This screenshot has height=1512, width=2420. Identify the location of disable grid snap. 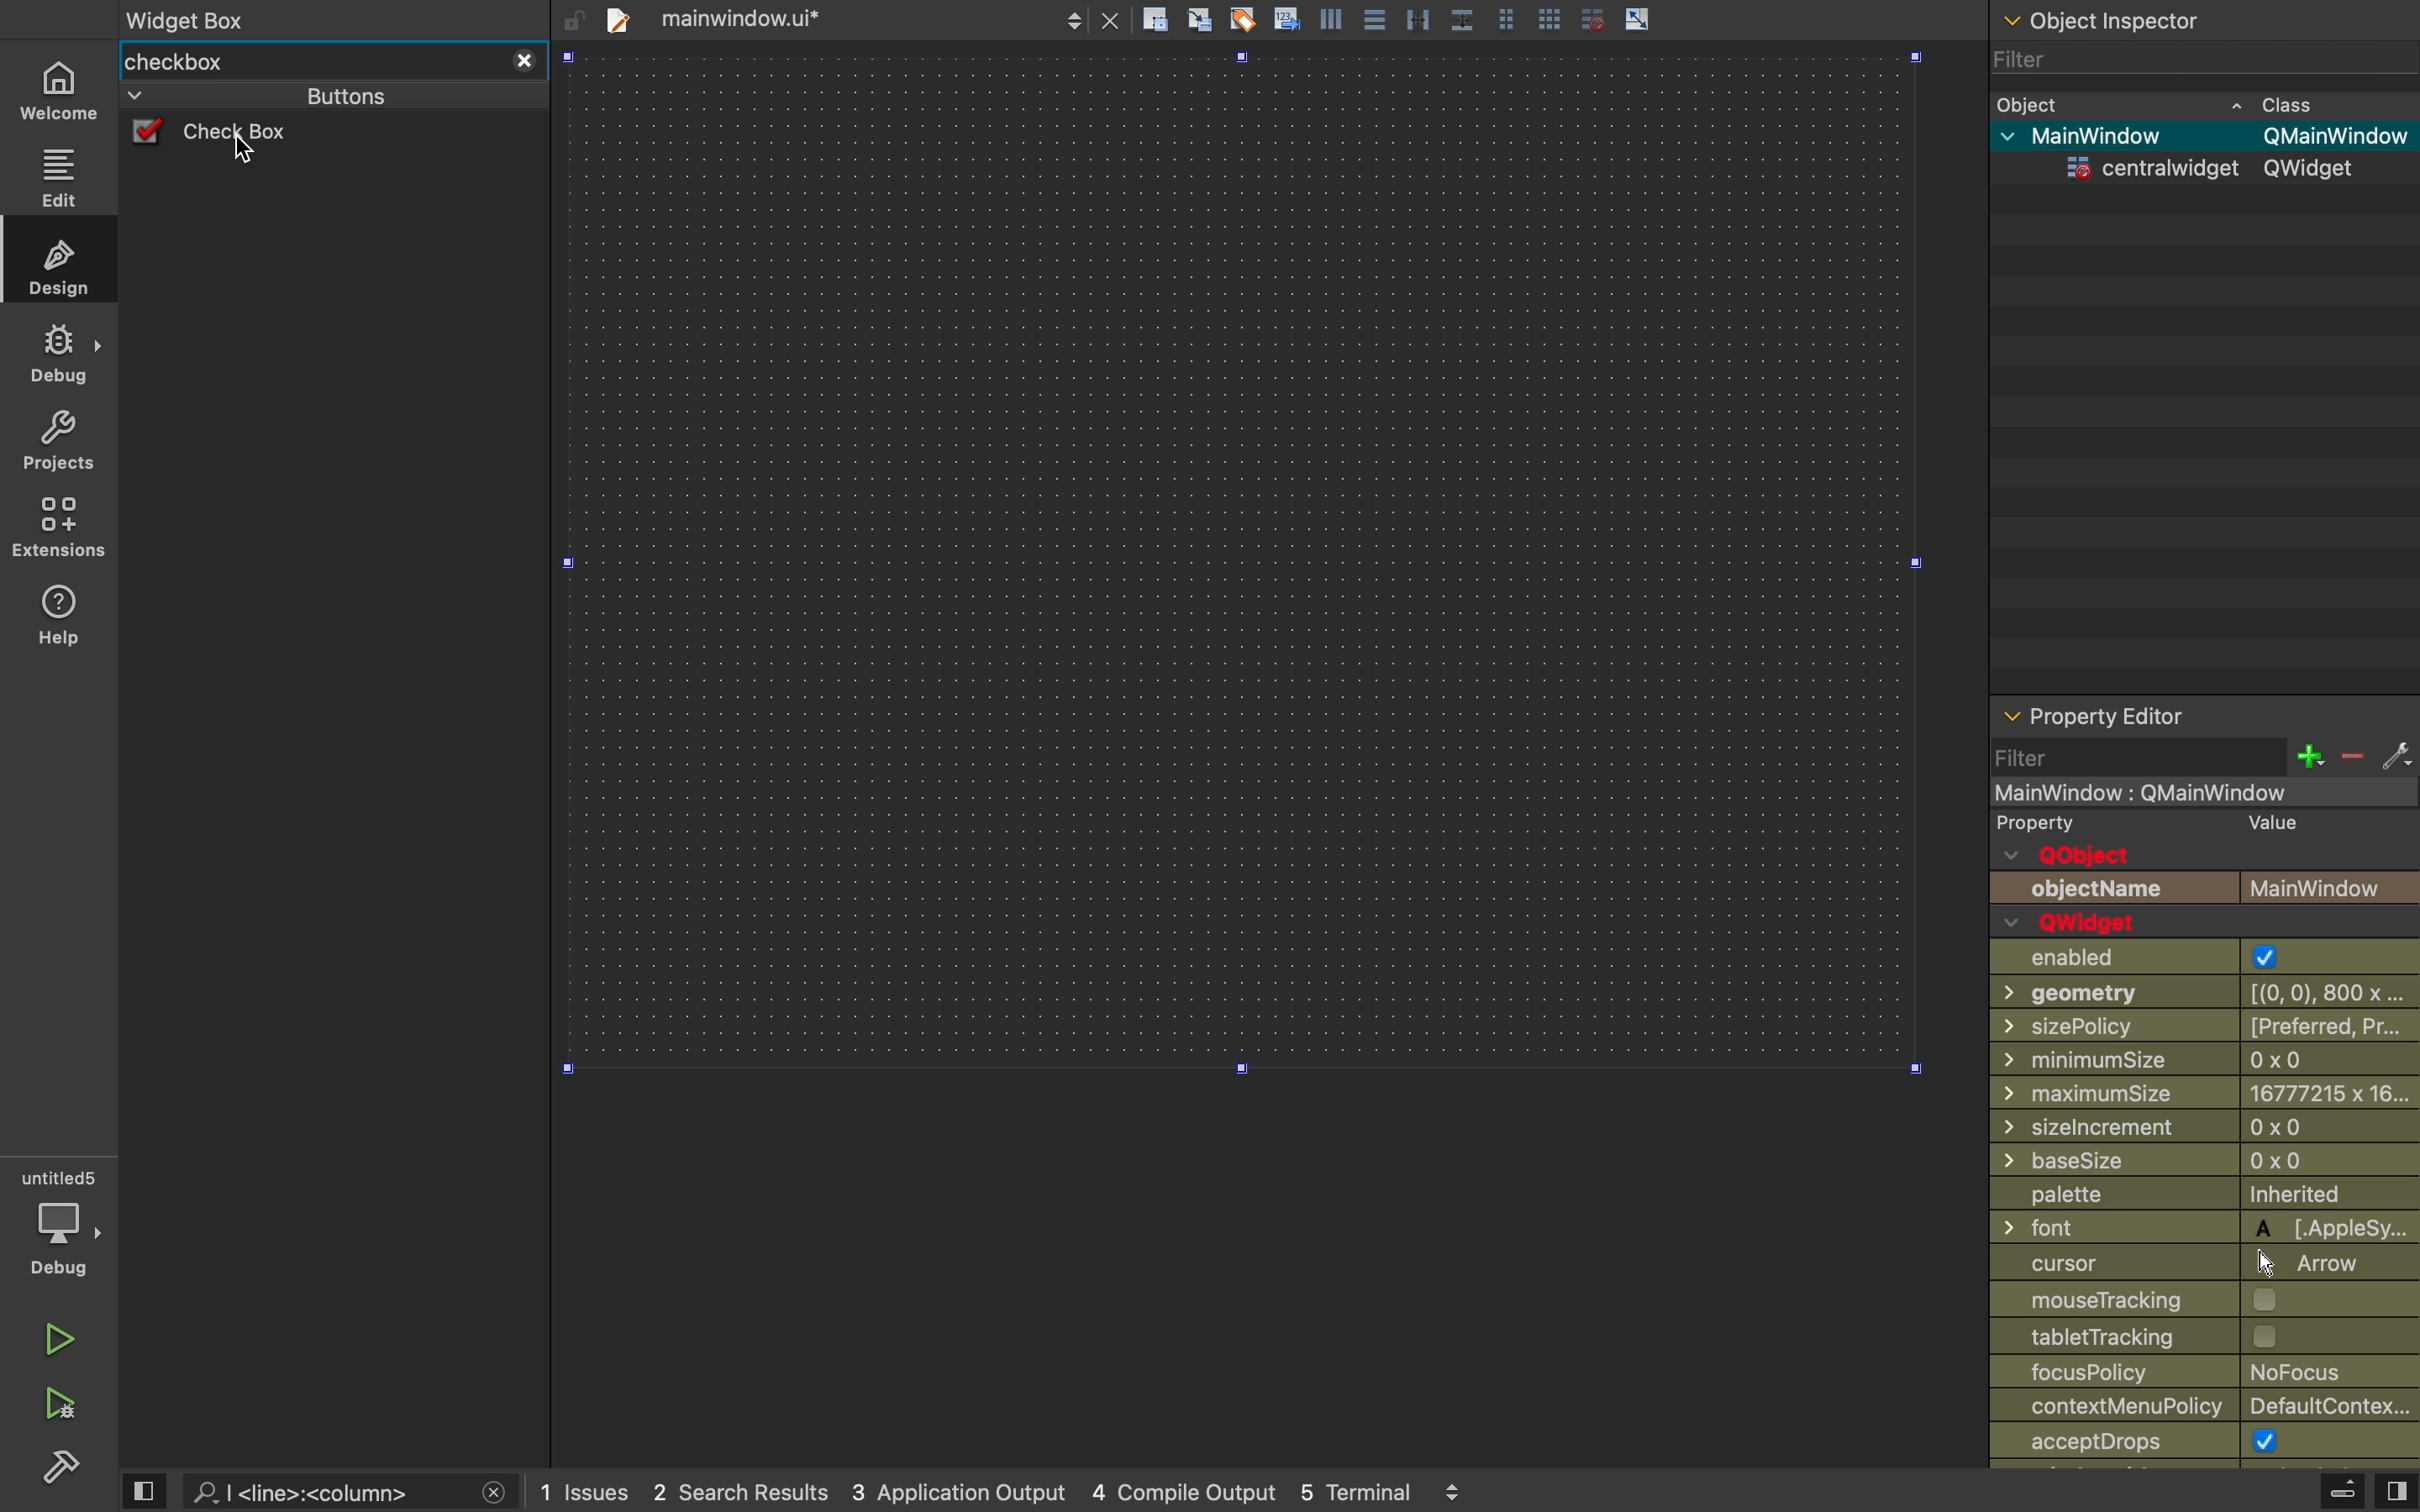
(1589, 18).